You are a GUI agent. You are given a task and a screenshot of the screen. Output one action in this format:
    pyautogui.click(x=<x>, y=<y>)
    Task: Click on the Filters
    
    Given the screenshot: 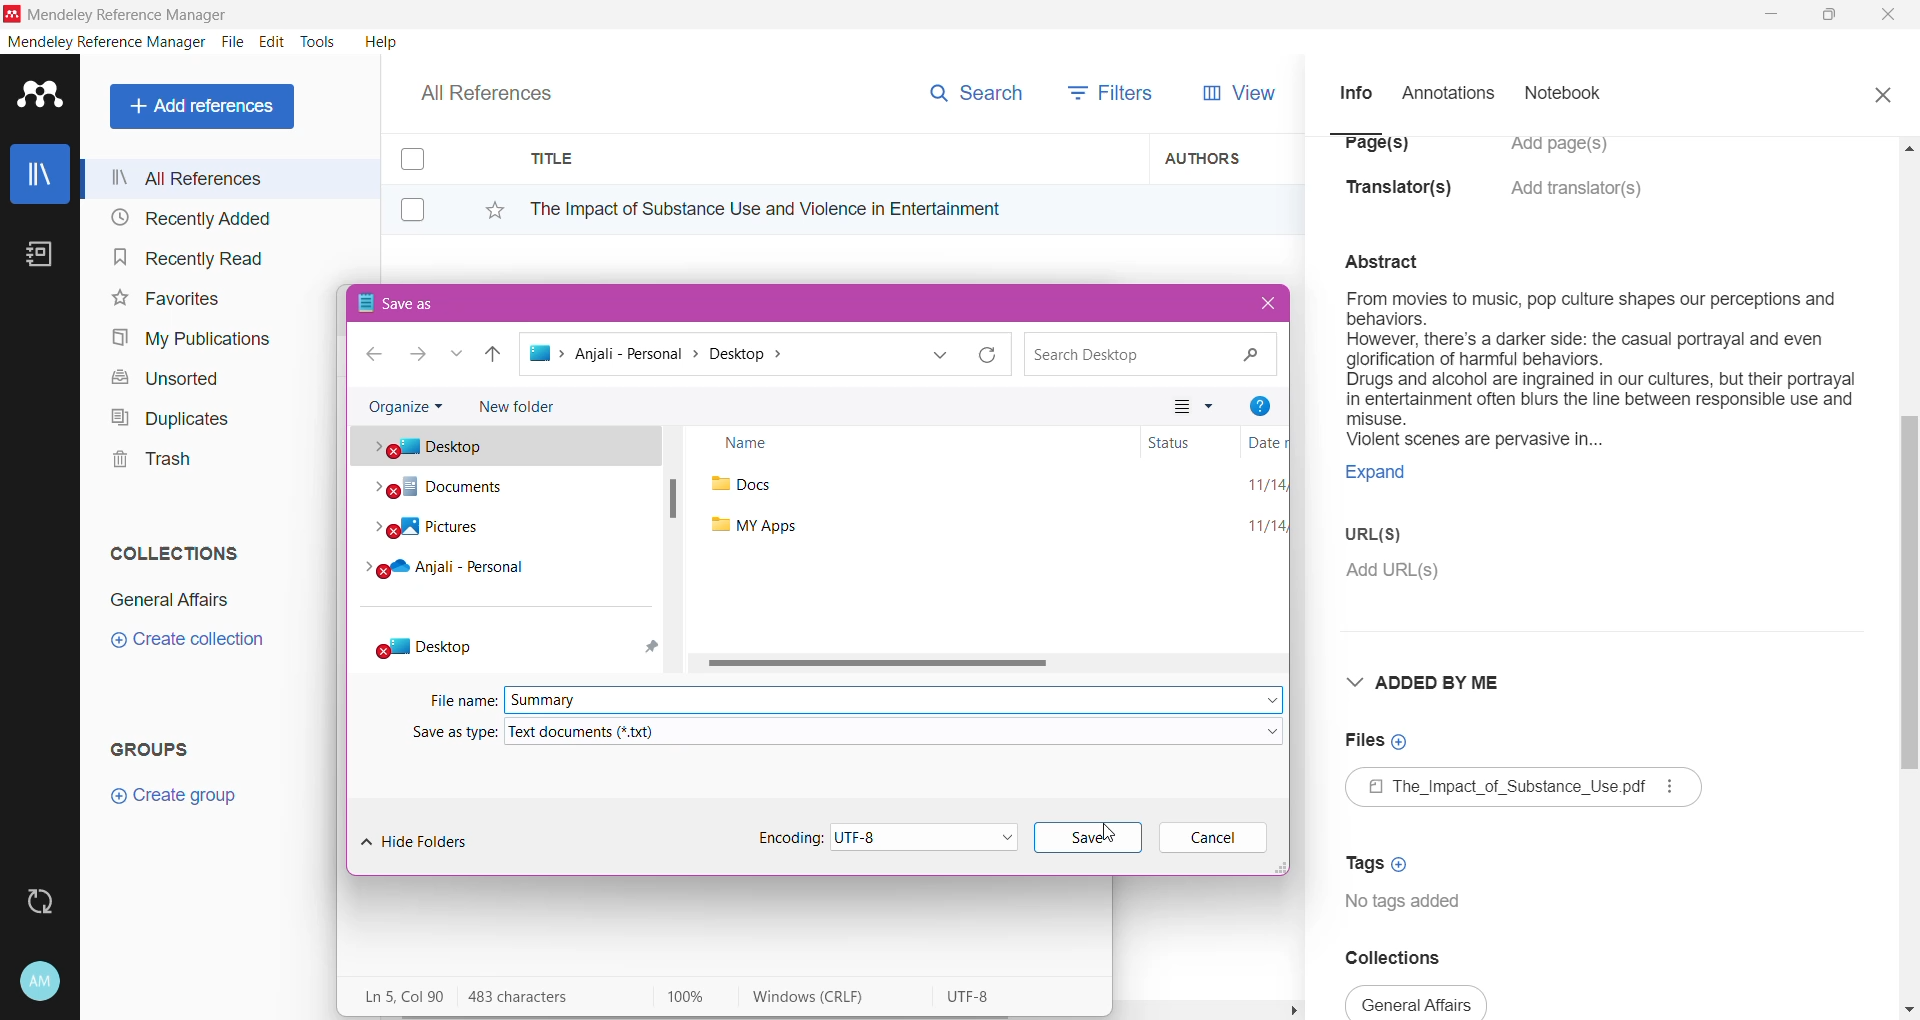 What is the action you would take?
    pyautogui.click(x=1116, y=91)
    